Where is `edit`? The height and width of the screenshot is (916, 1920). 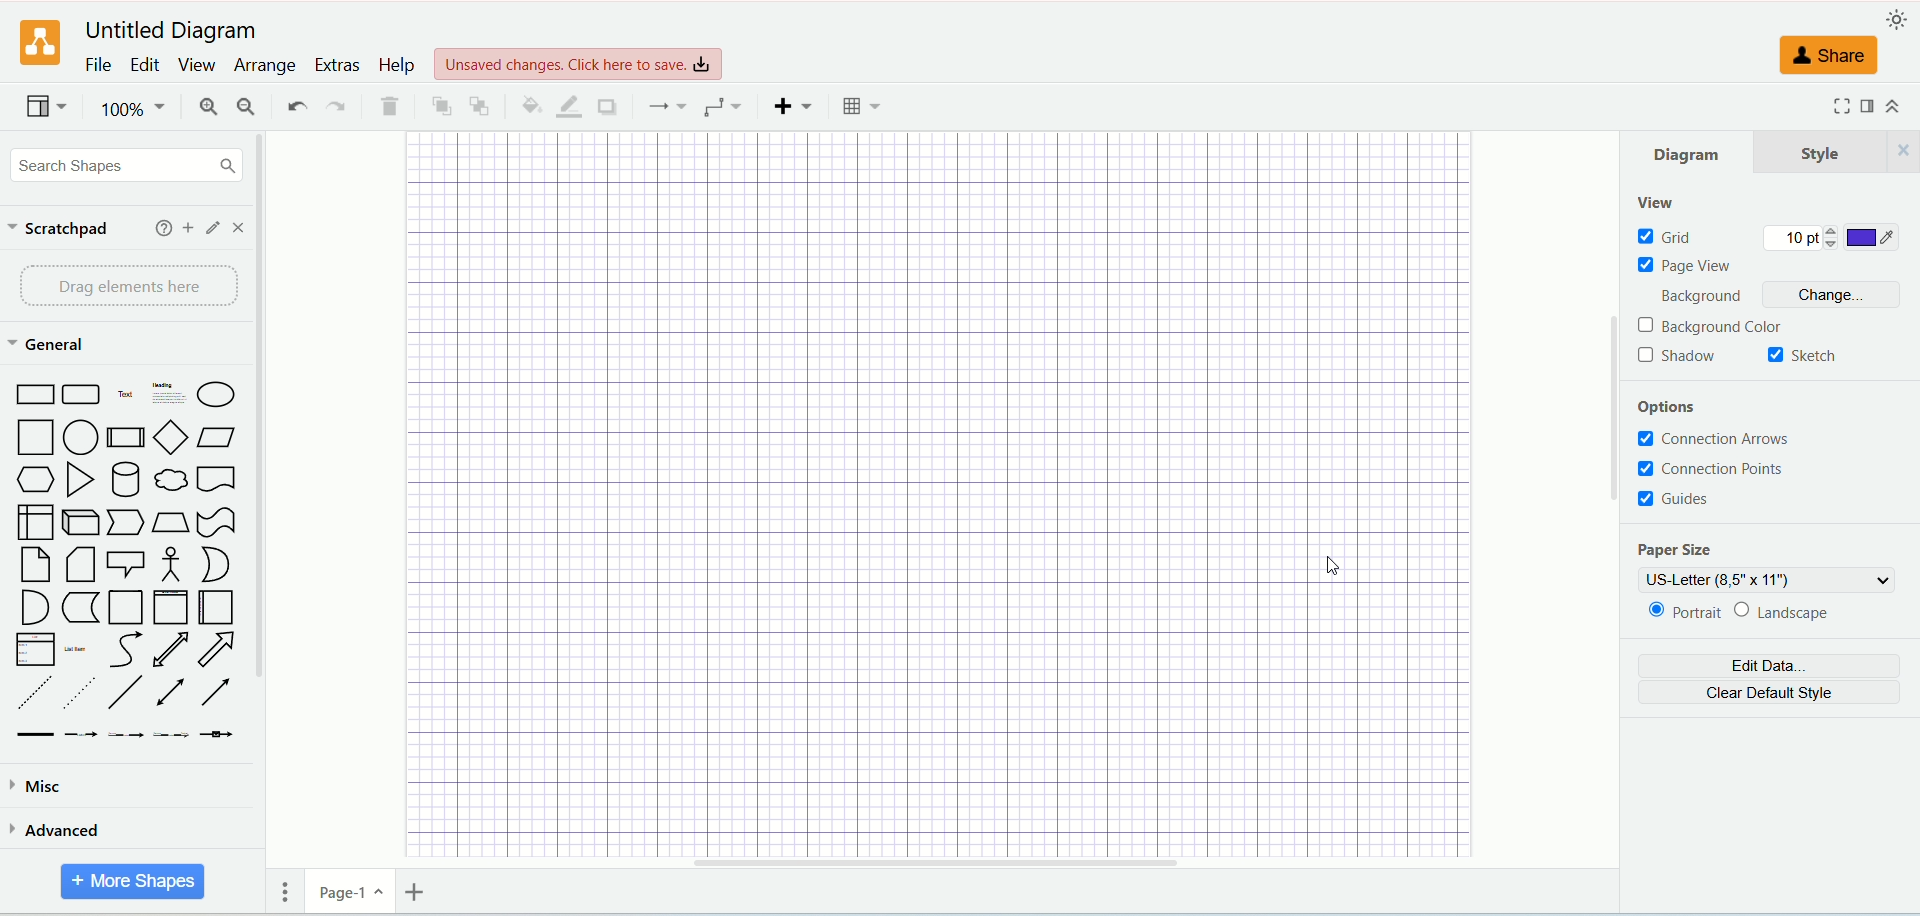
edit is located at coordinates (141, 63).